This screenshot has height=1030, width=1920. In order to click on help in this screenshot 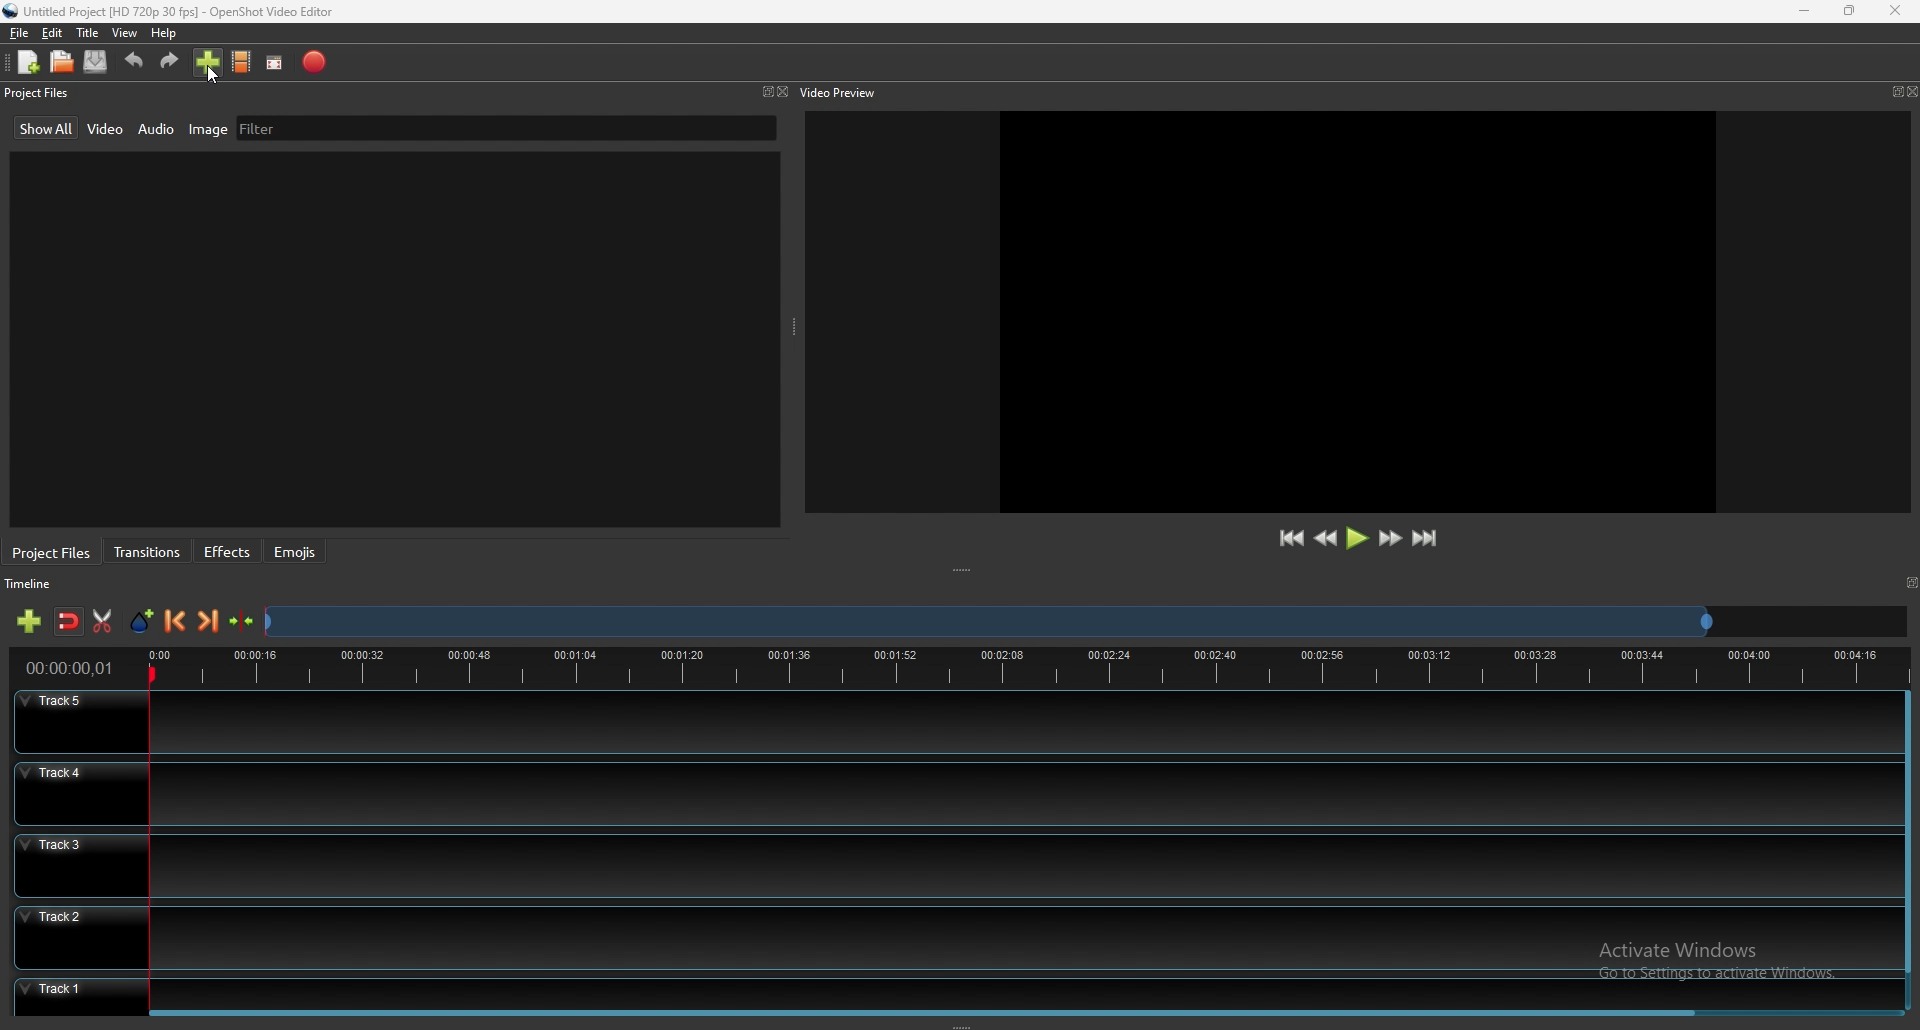, I will do `click(163, 34)`.